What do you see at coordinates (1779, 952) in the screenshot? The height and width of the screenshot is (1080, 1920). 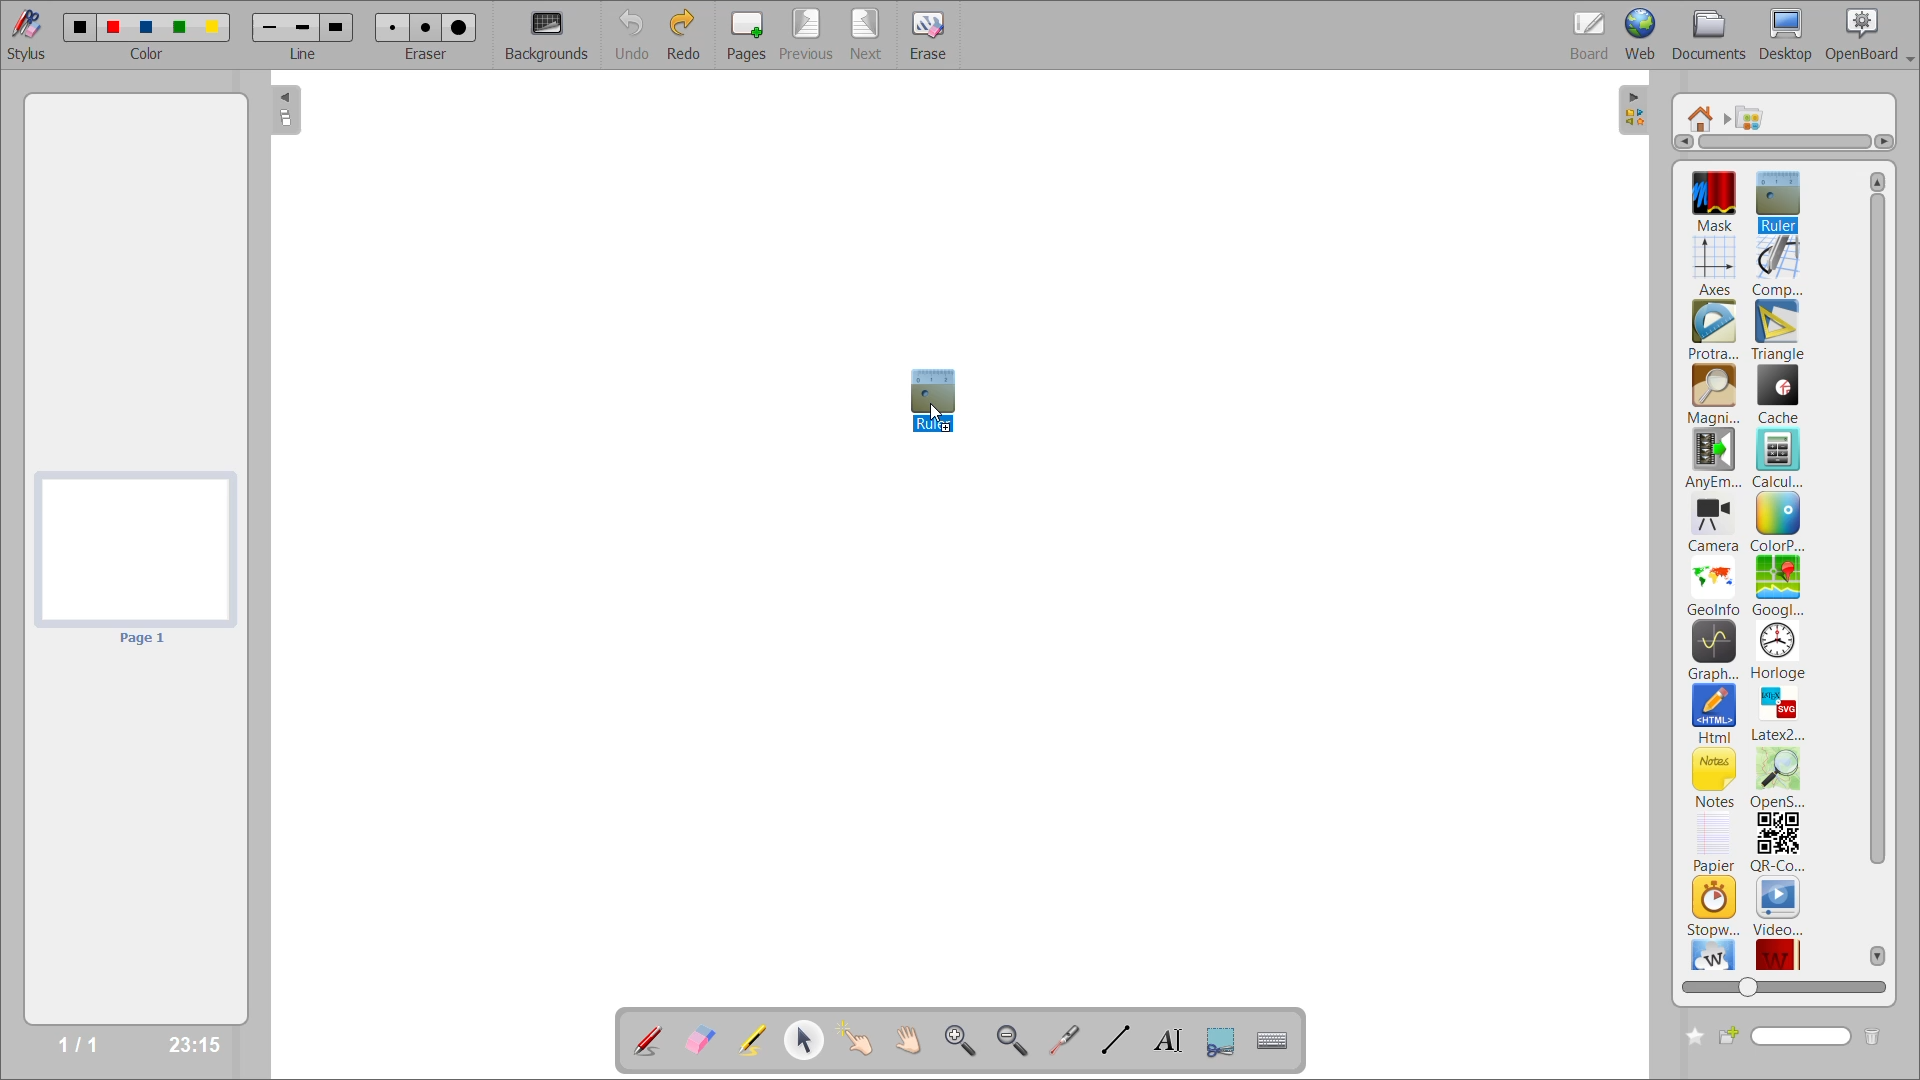 I see `wikittionary` at bounding box center [1779, 952].